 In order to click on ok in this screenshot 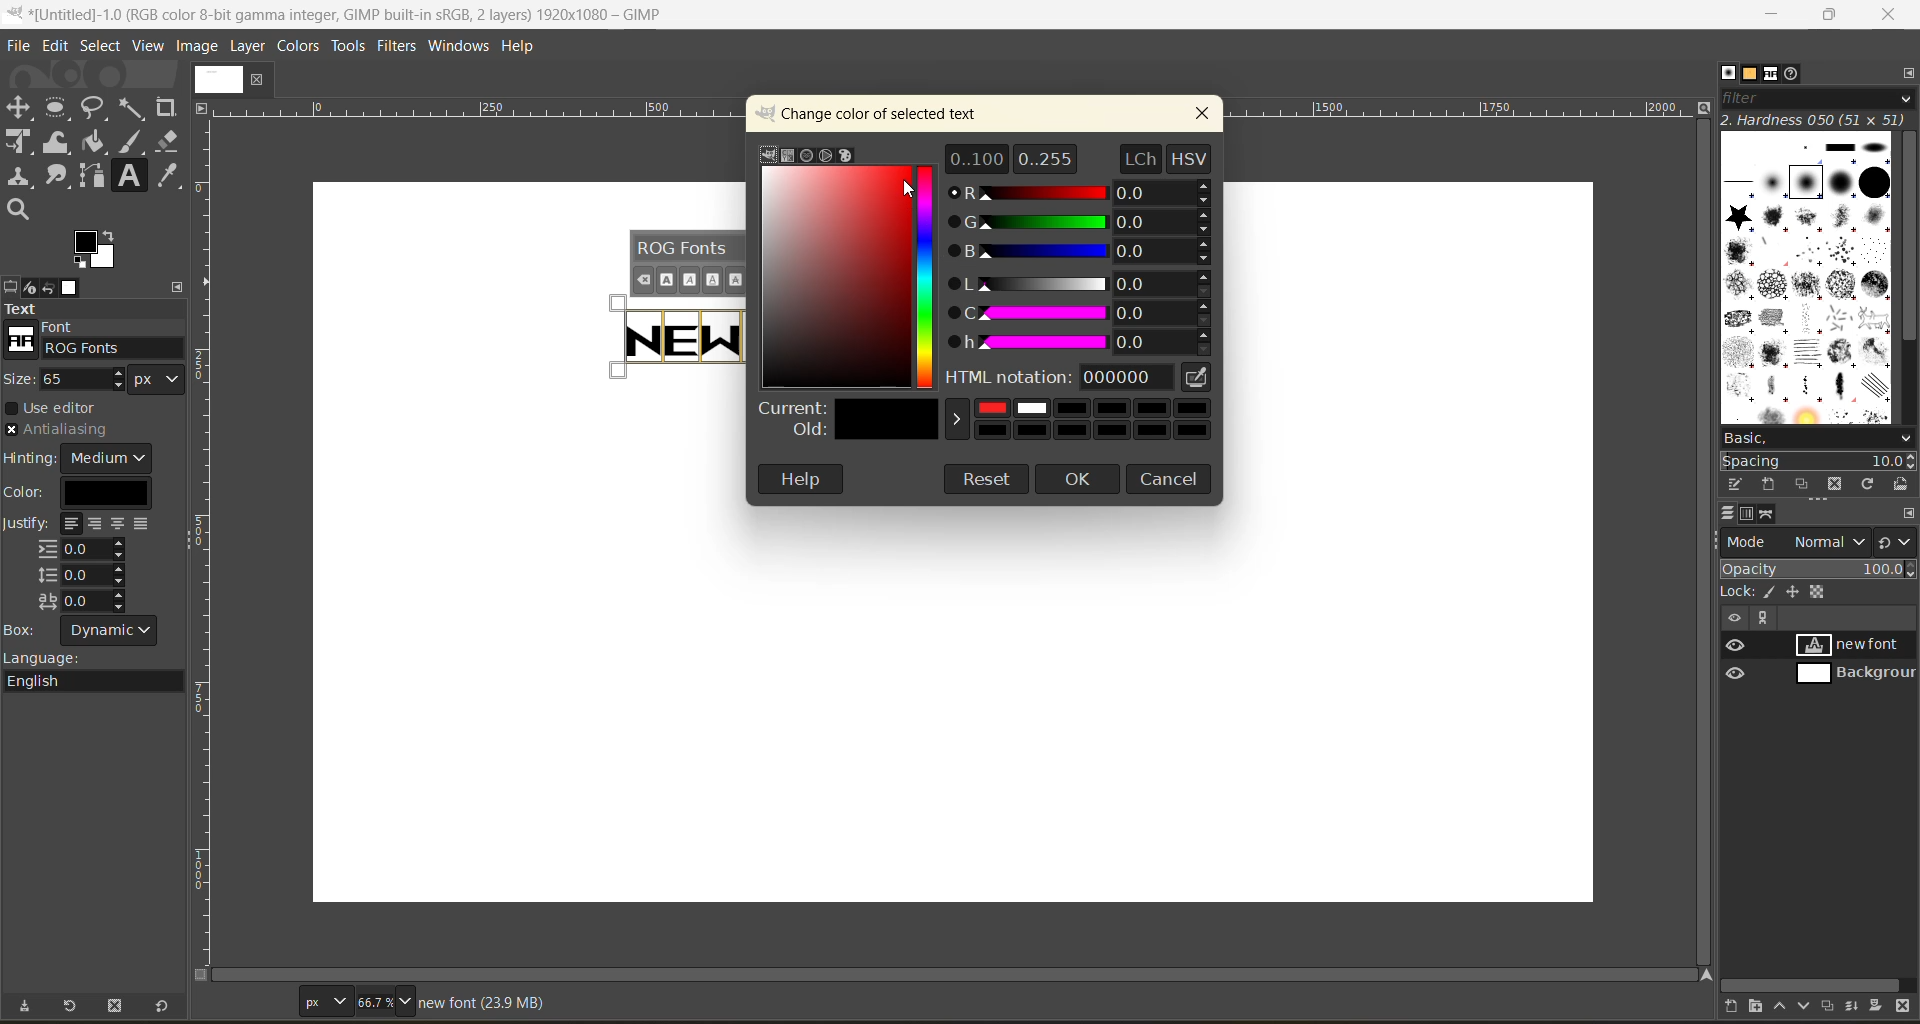, I will do `click(1081, 480)`.